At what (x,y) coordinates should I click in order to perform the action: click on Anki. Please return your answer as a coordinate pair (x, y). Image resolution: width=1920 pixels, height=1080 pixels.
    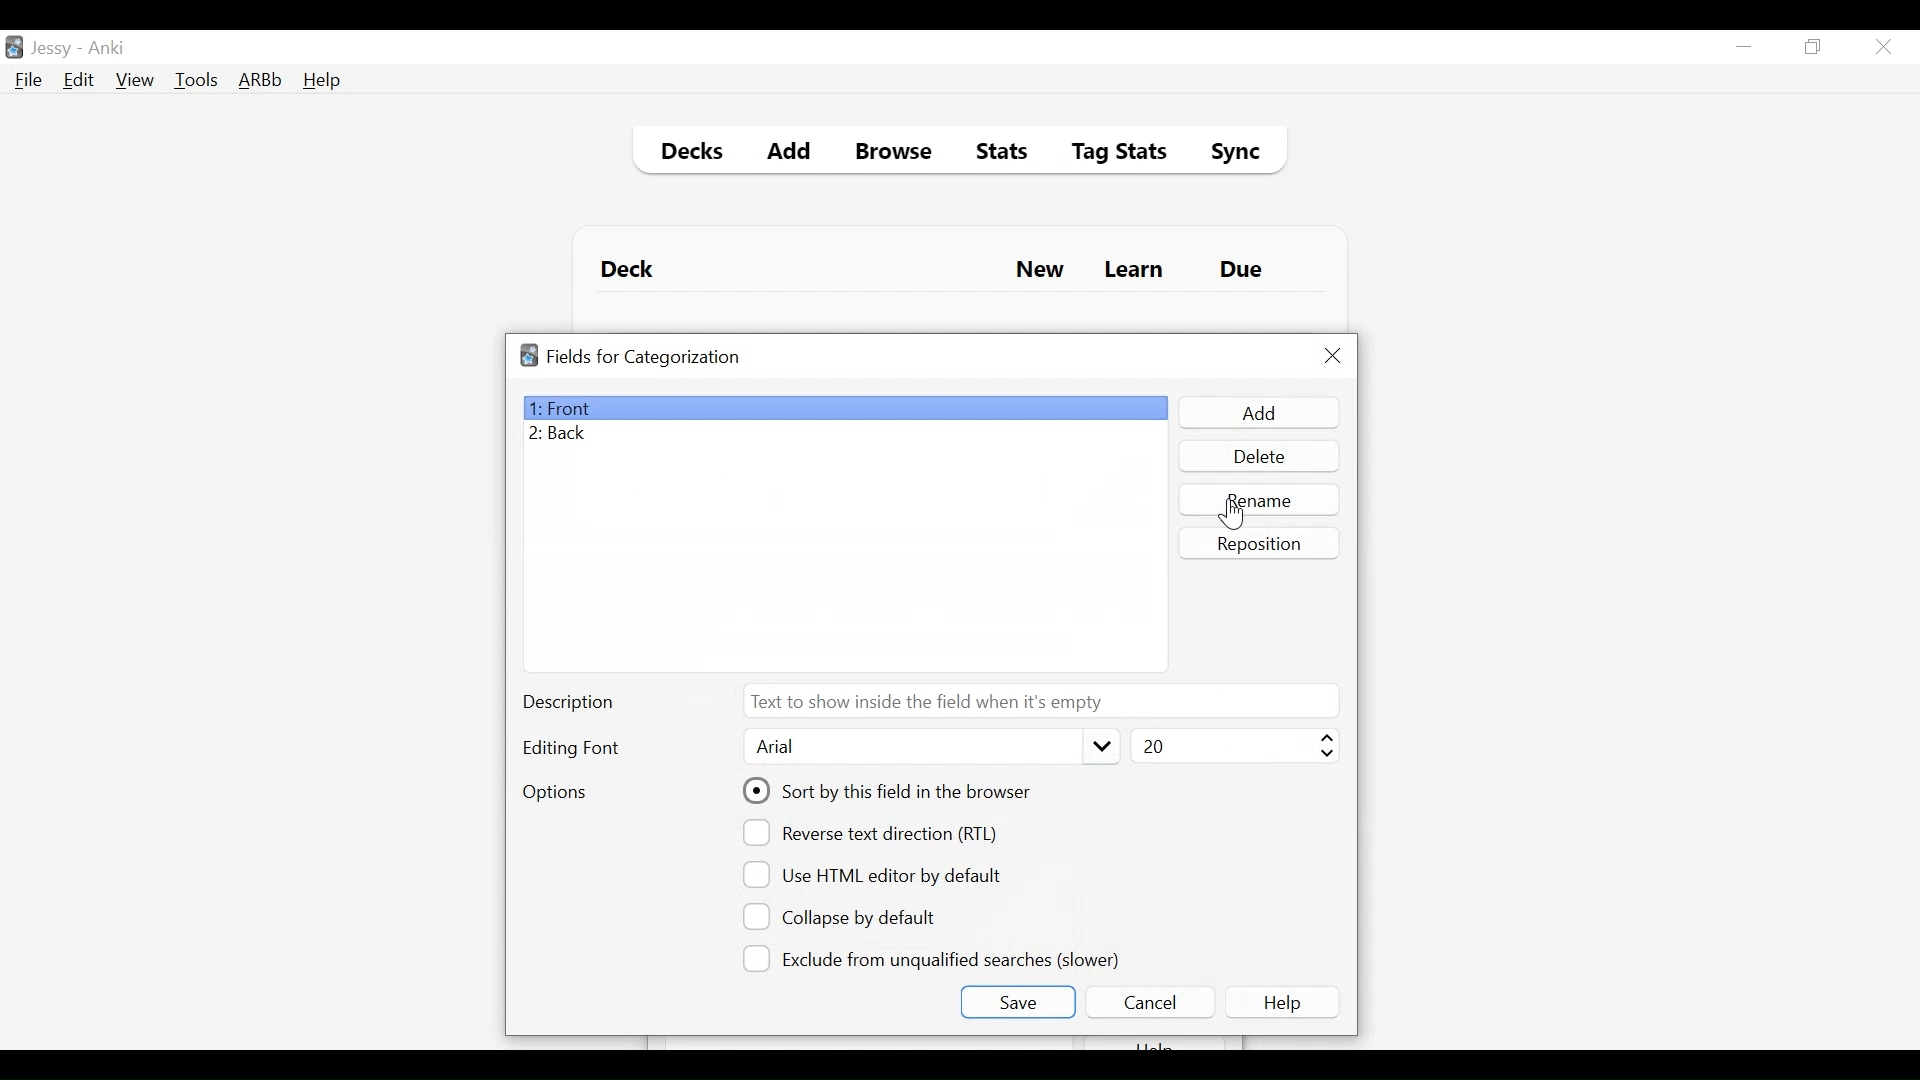
    Looking at the image, I should click on (107, 48).